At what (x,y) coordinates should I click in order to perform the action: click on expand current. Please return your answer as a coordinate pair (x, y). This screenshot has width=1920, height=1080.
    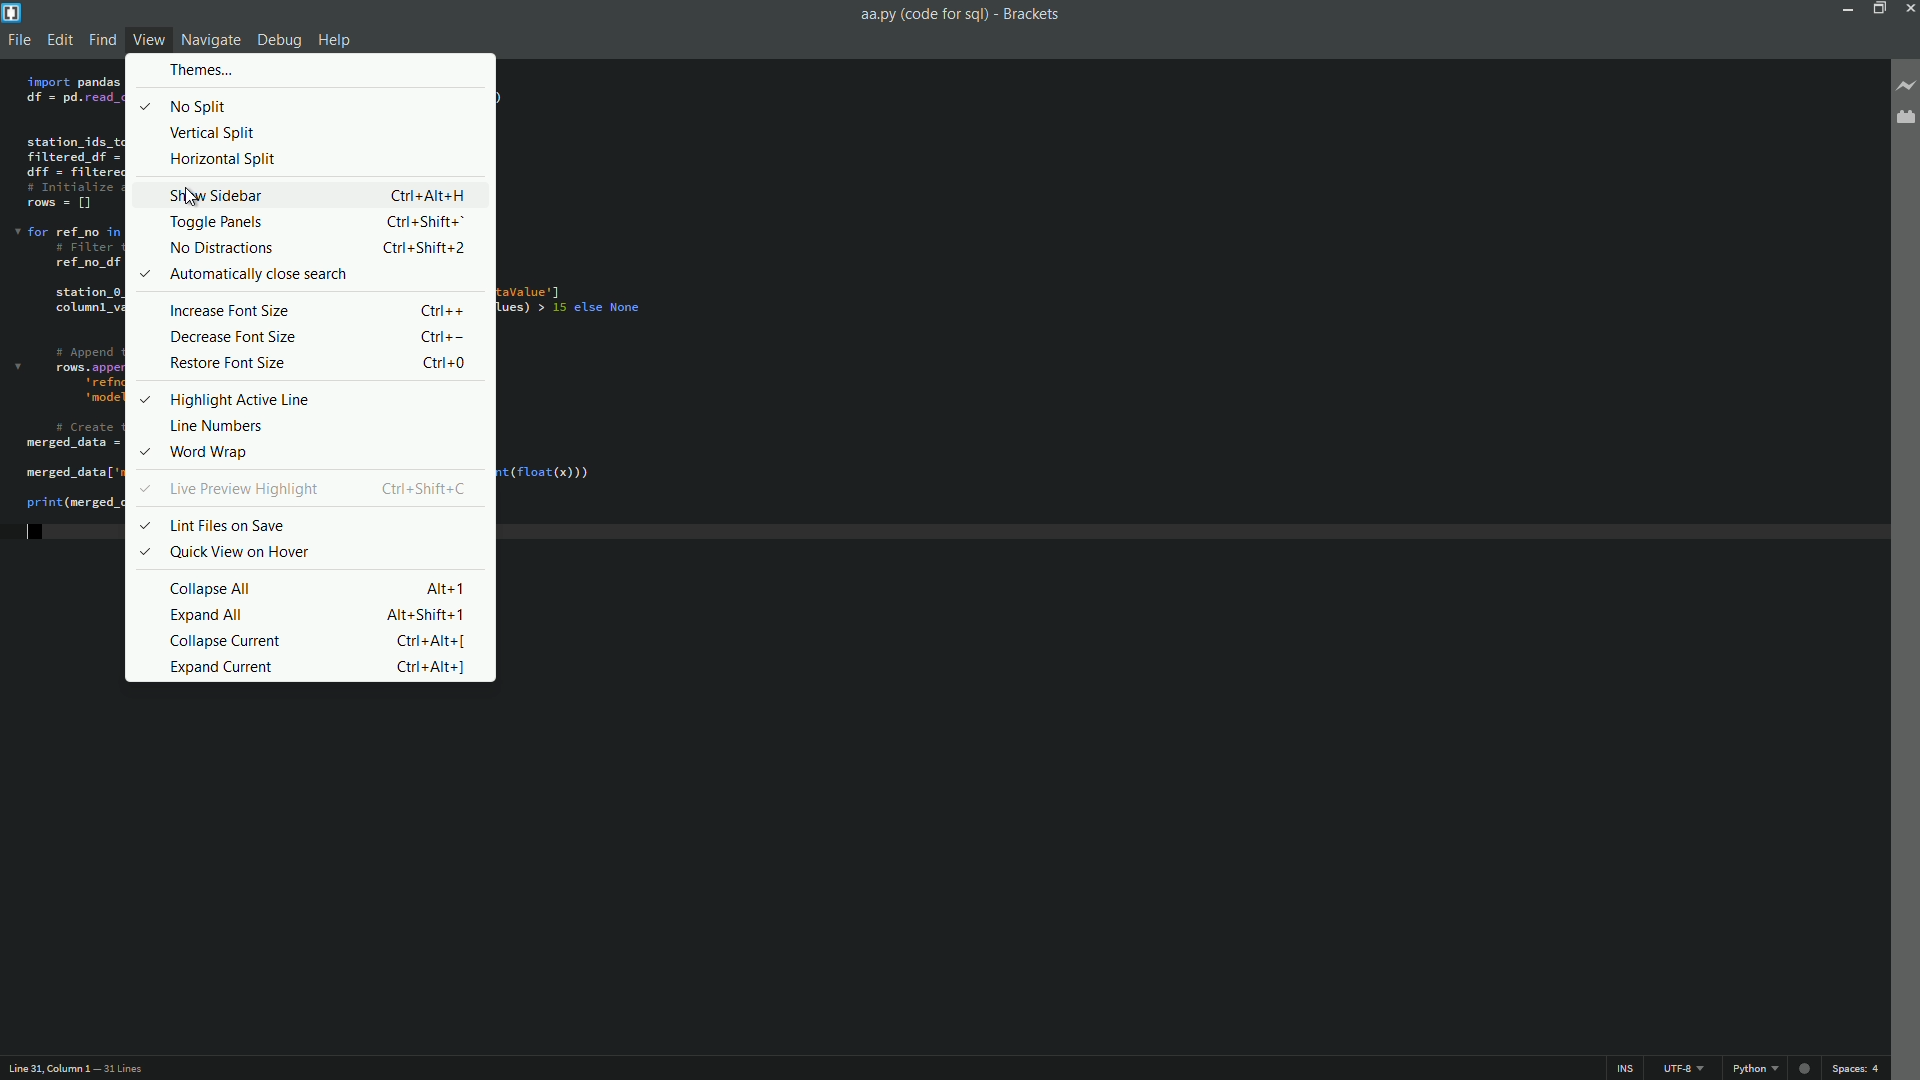
    Looking at the image, I should click on (315, 666).